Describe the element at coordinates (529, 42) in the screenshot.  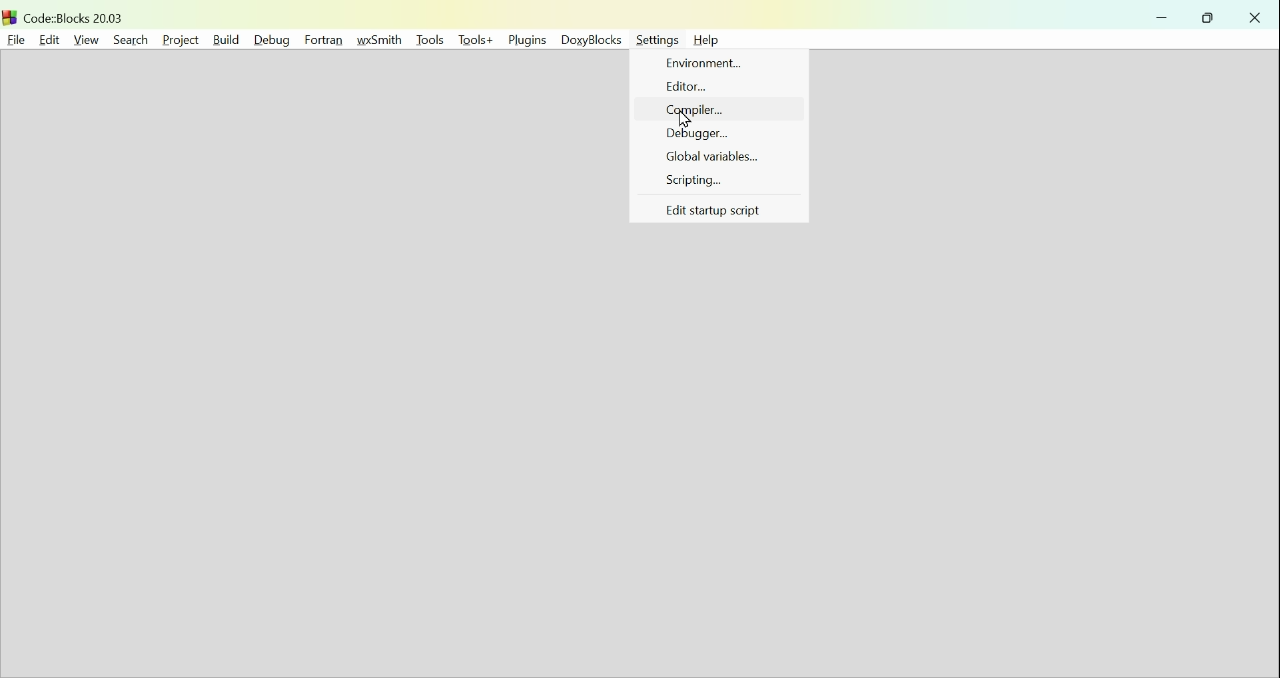
I see `Plugins` at that location.